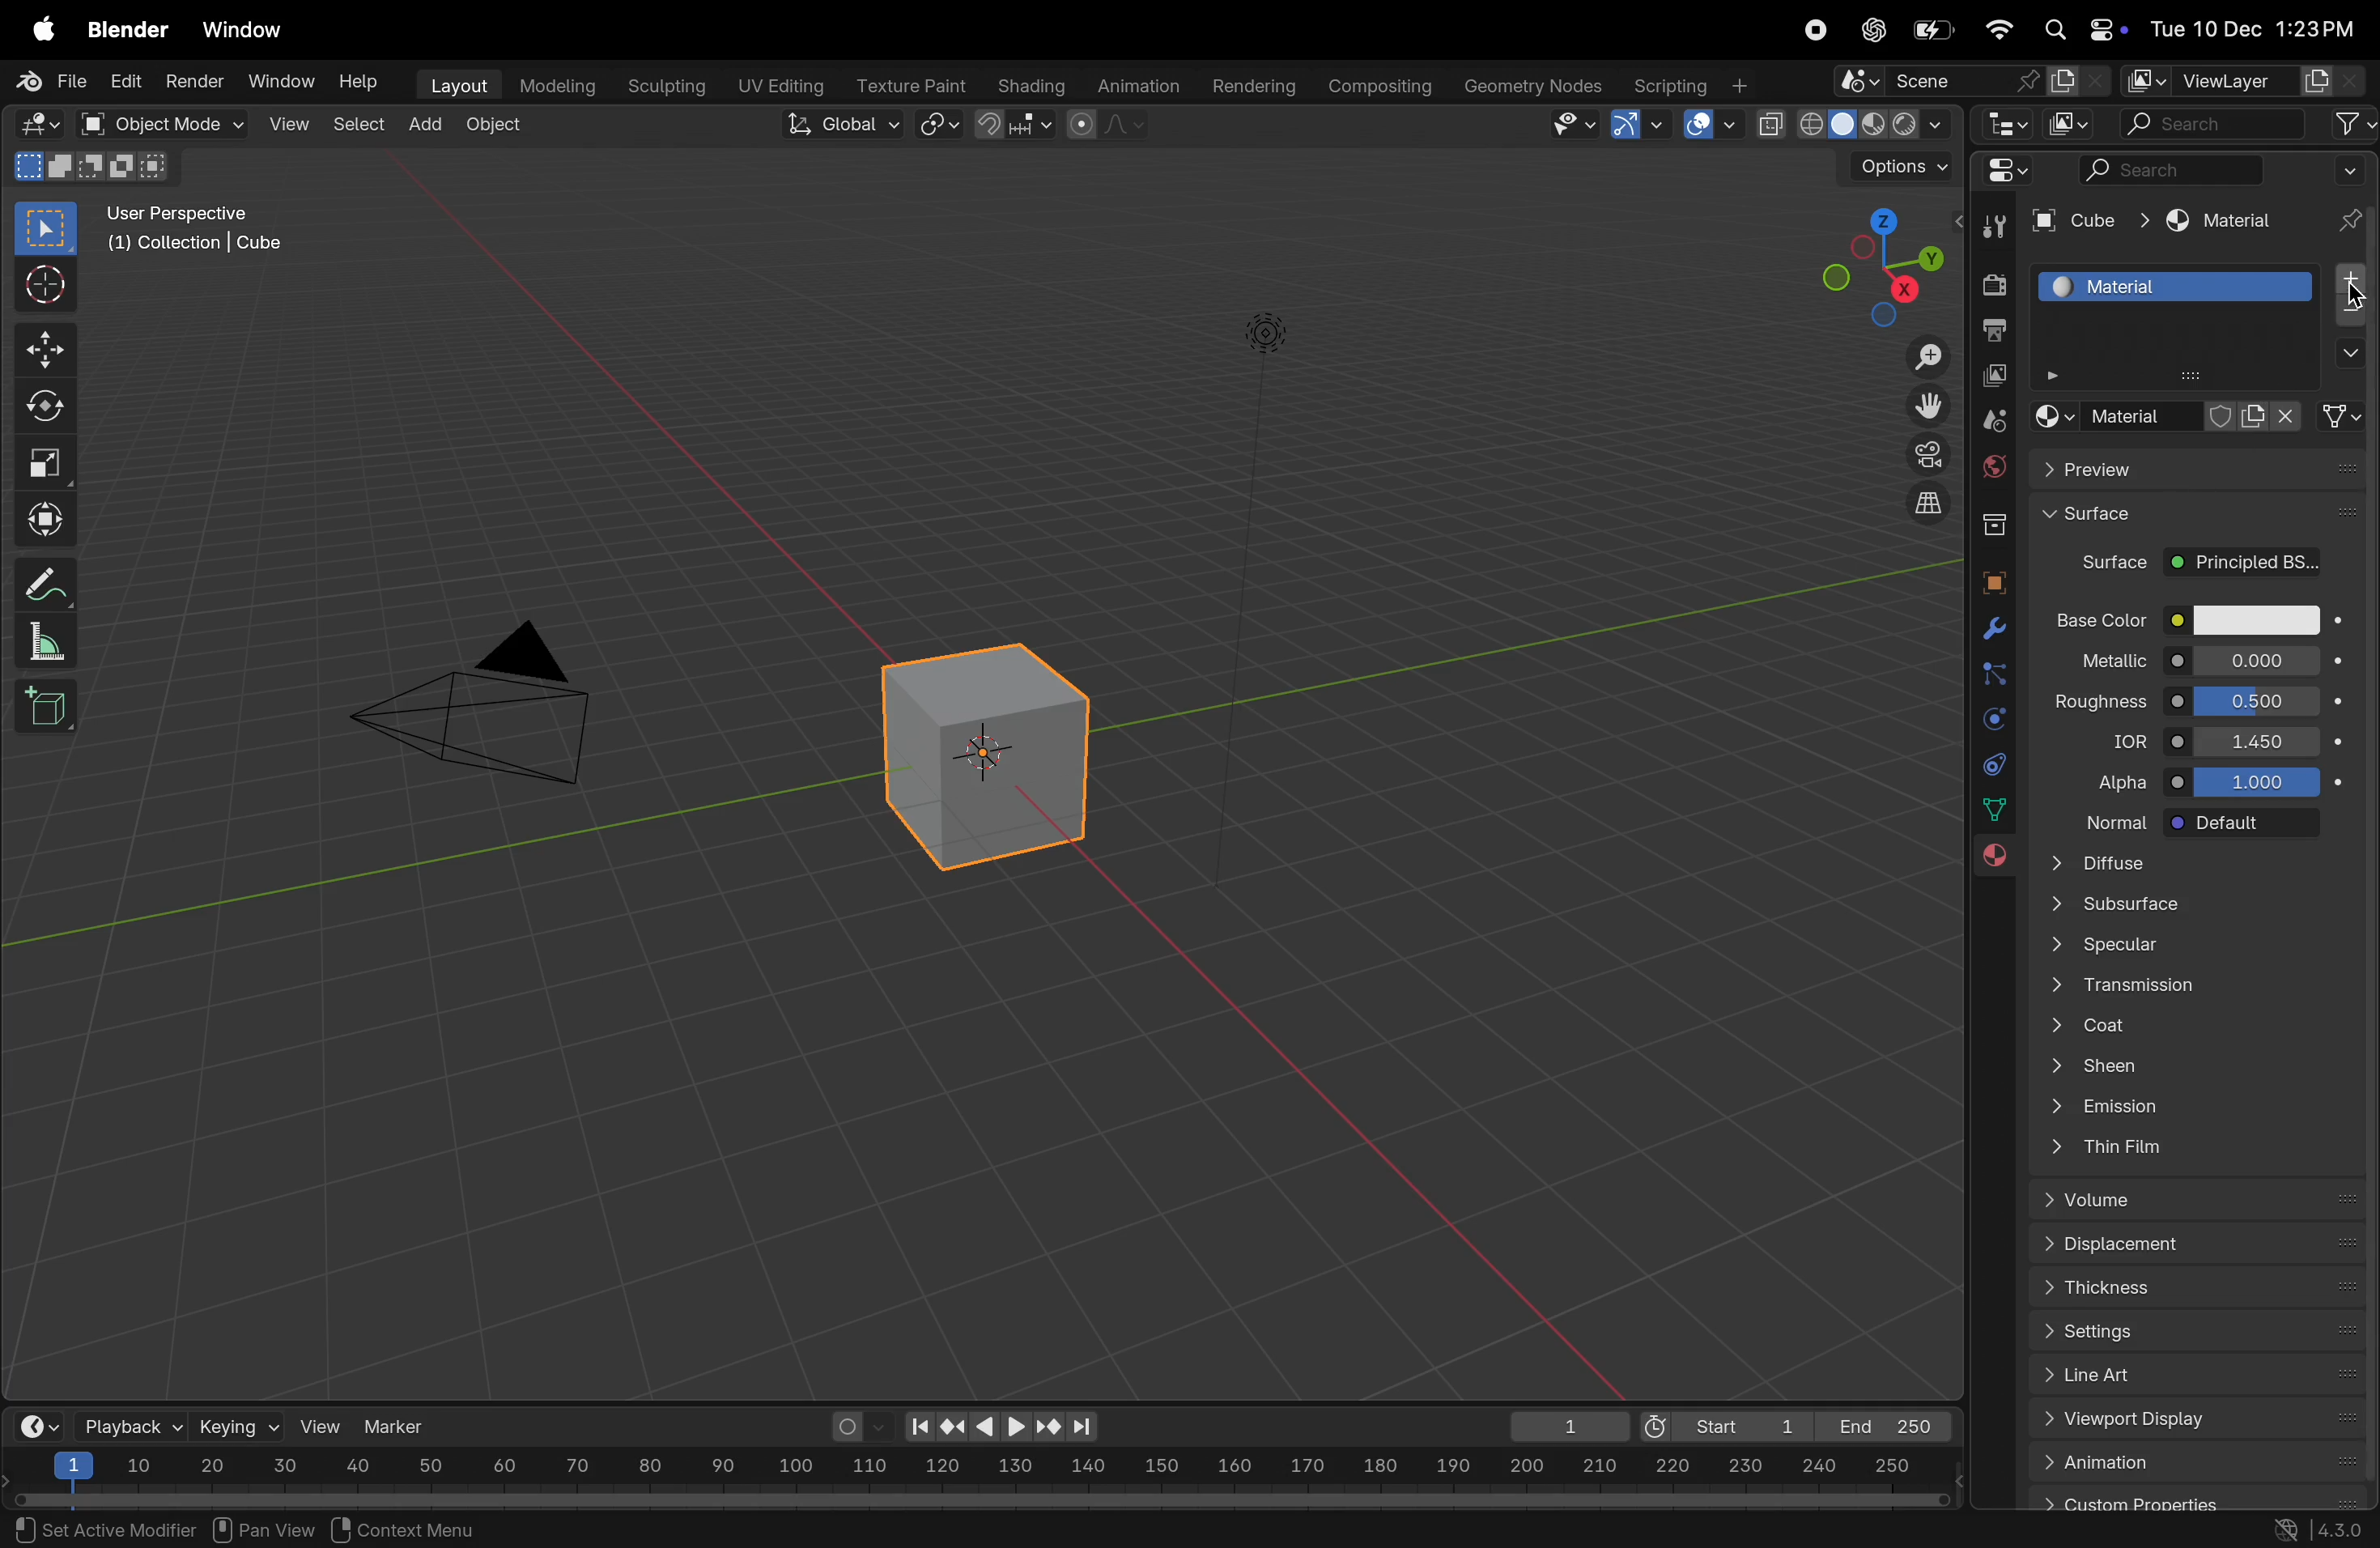 Image resolution: width=2380 pixels, height=1548 pixels. Describe the element at coordinates (2130, 985) in the screenshot. I see `transmission` at that location.